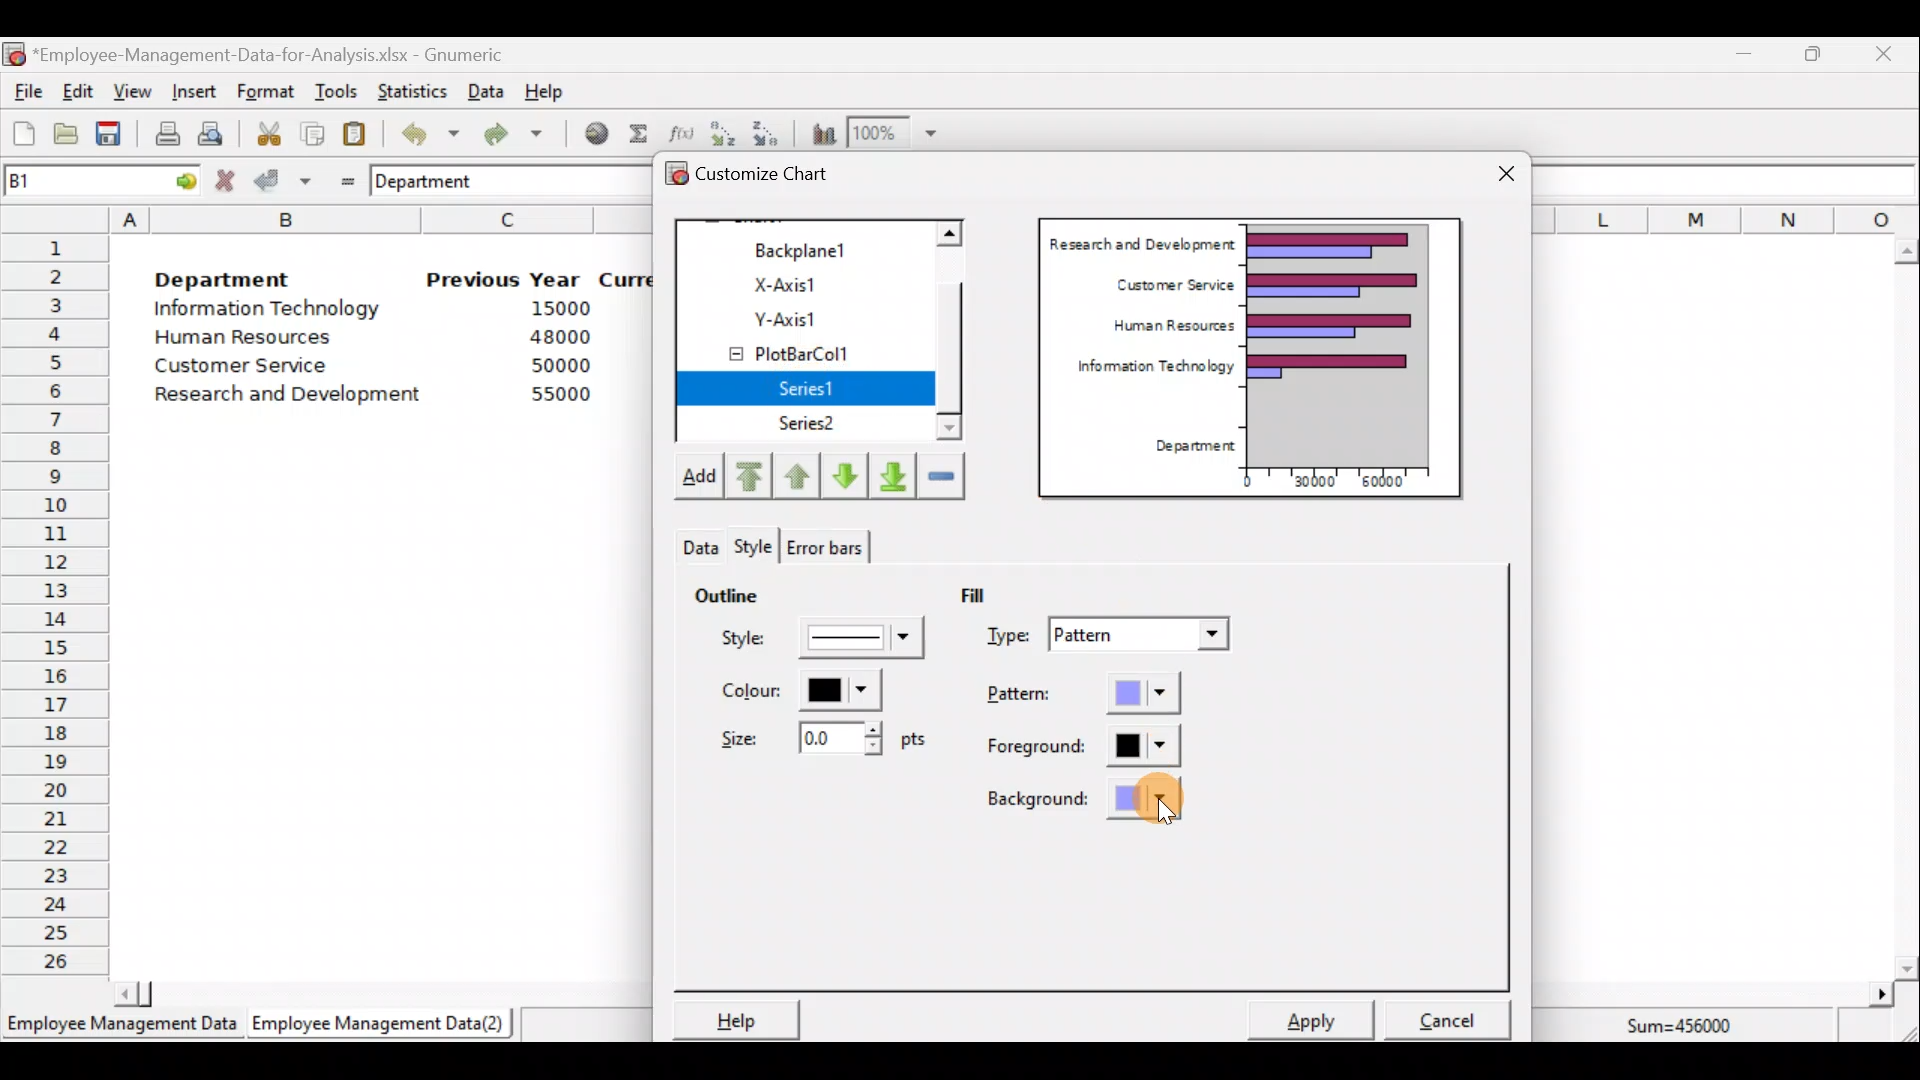  I want to click on Customer Service, so click(246, 370).